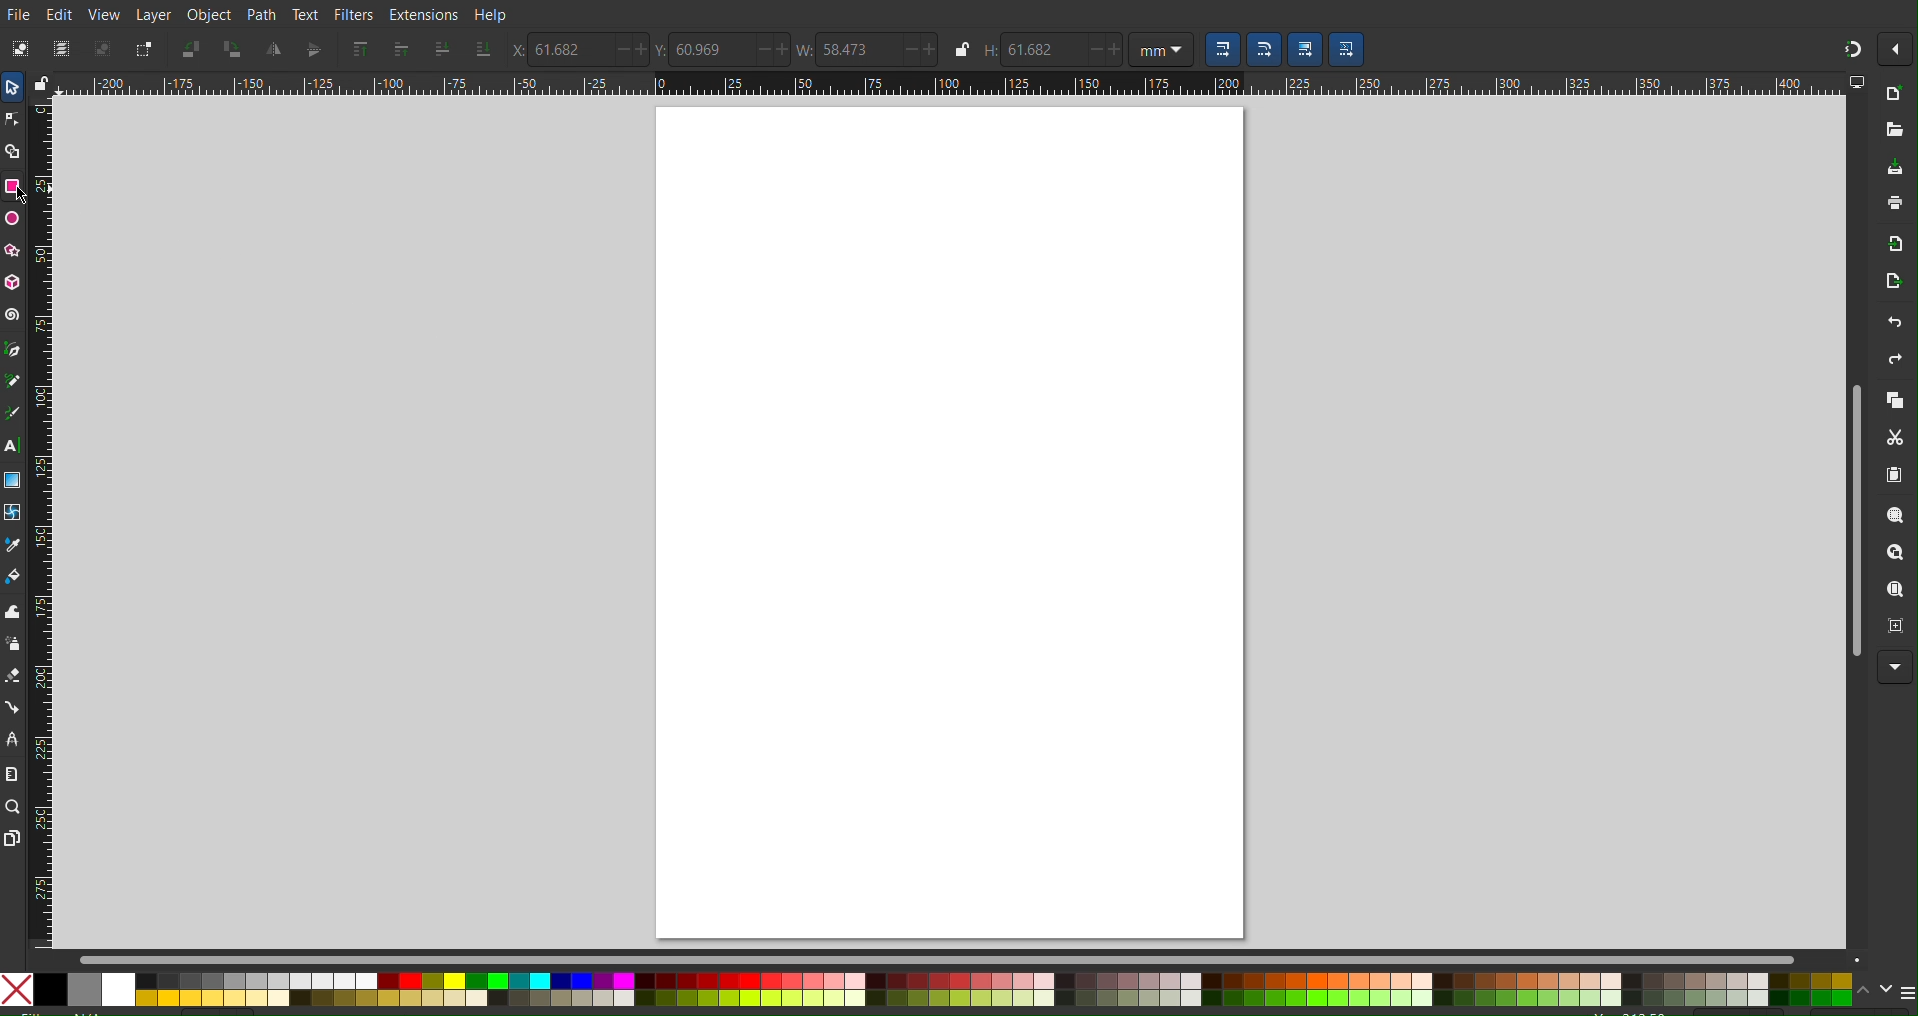  Describe the element at coordinates (12, 707) in the screenshot. I see `Connection` at that location.